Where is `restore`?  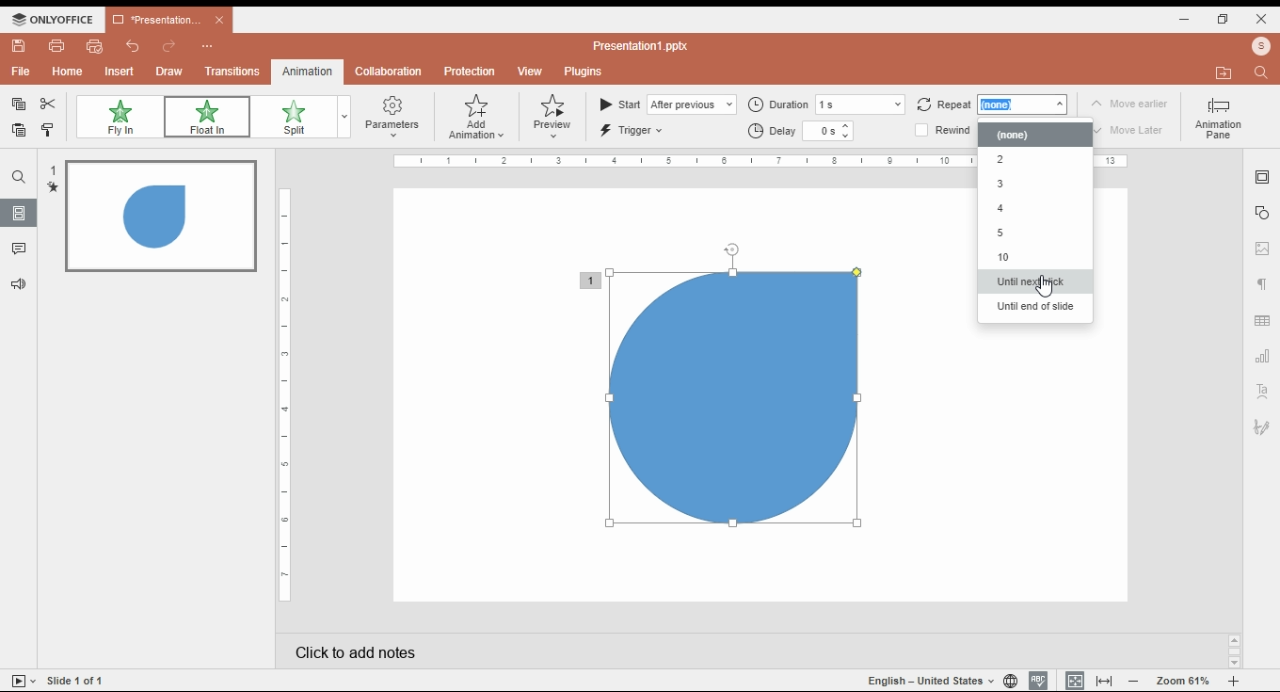 restore is located at coordinates (1224, 20).